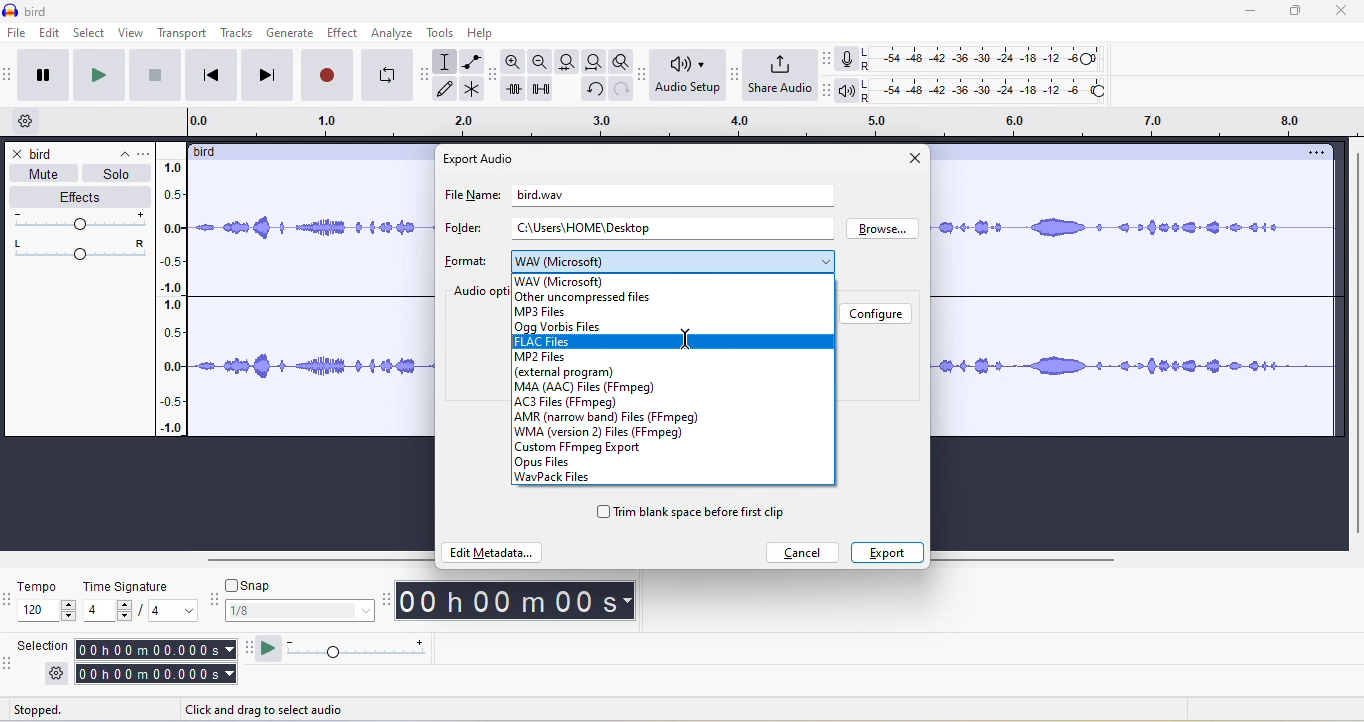 This screenshot has height=722, width=1364. What do you see at coordinates (213, 152) in the screenshot?
I see `bird` at bounding box center [213, 152].